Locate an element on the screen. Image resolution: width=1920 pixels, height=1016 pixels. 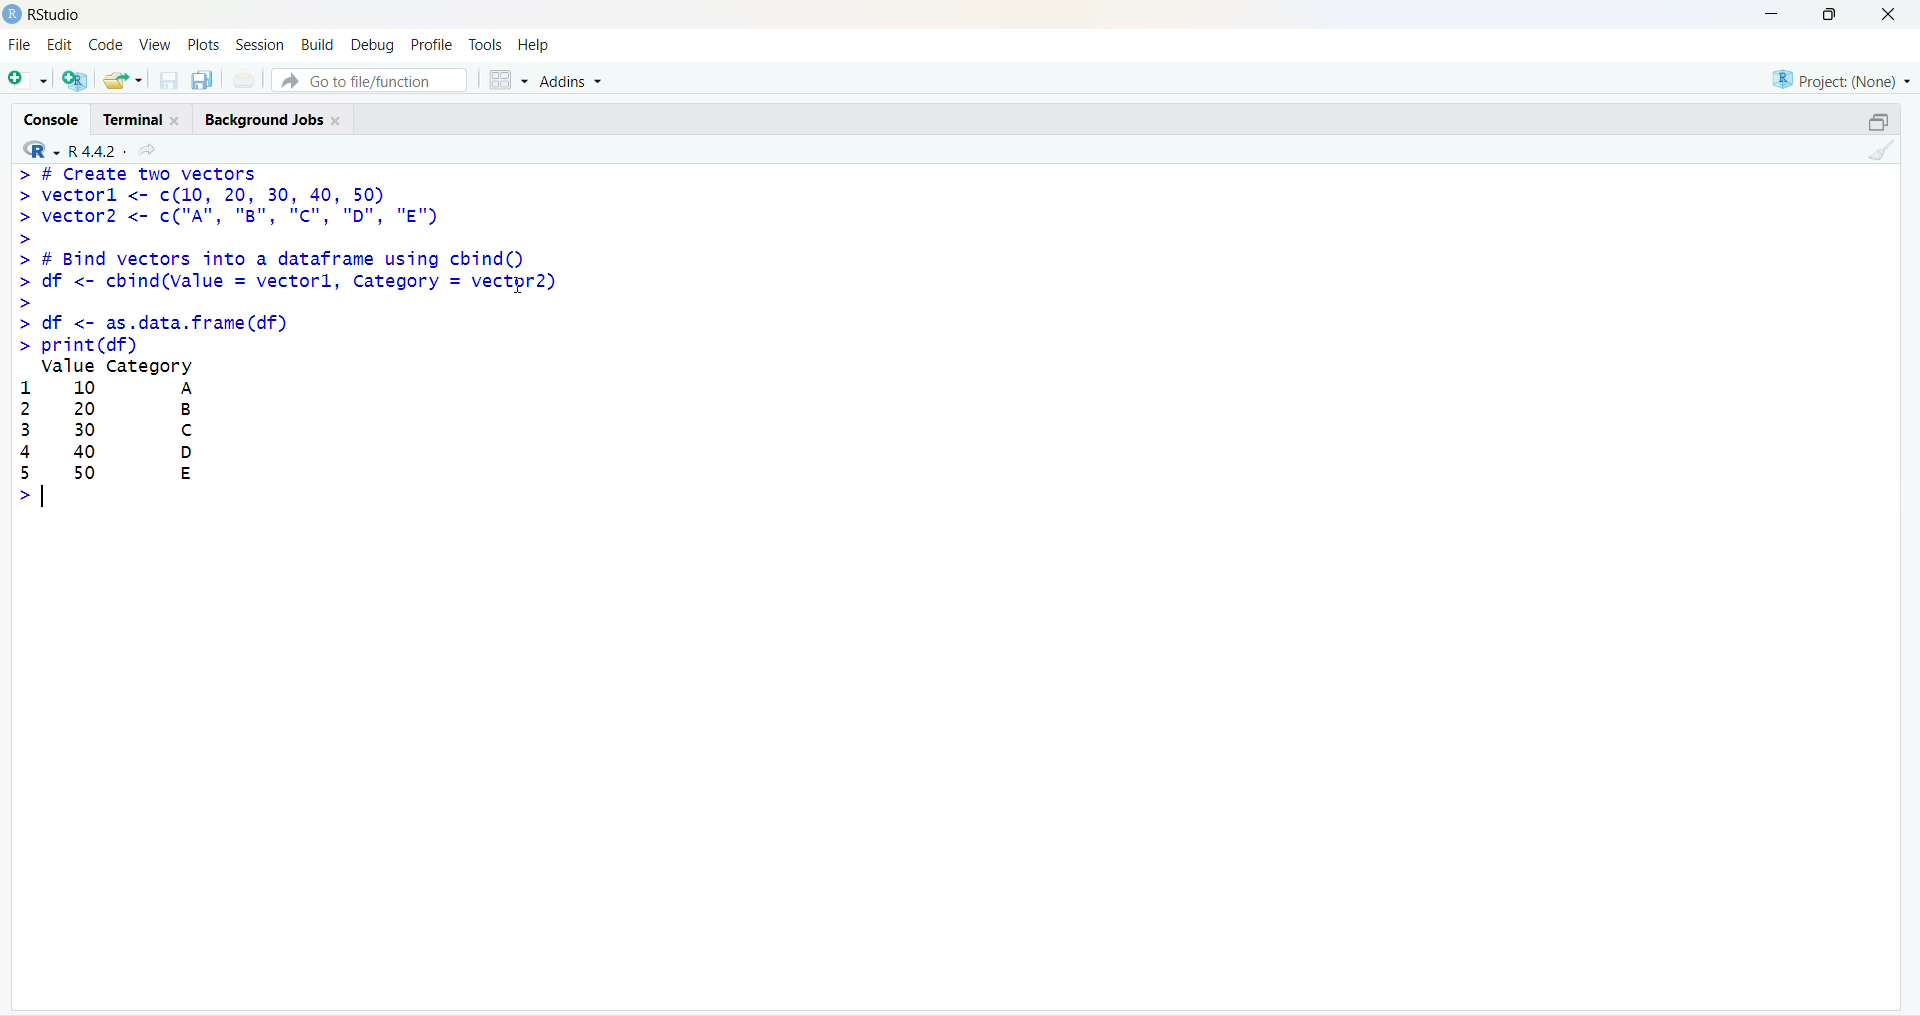
File is located at coordinates (22, 44).